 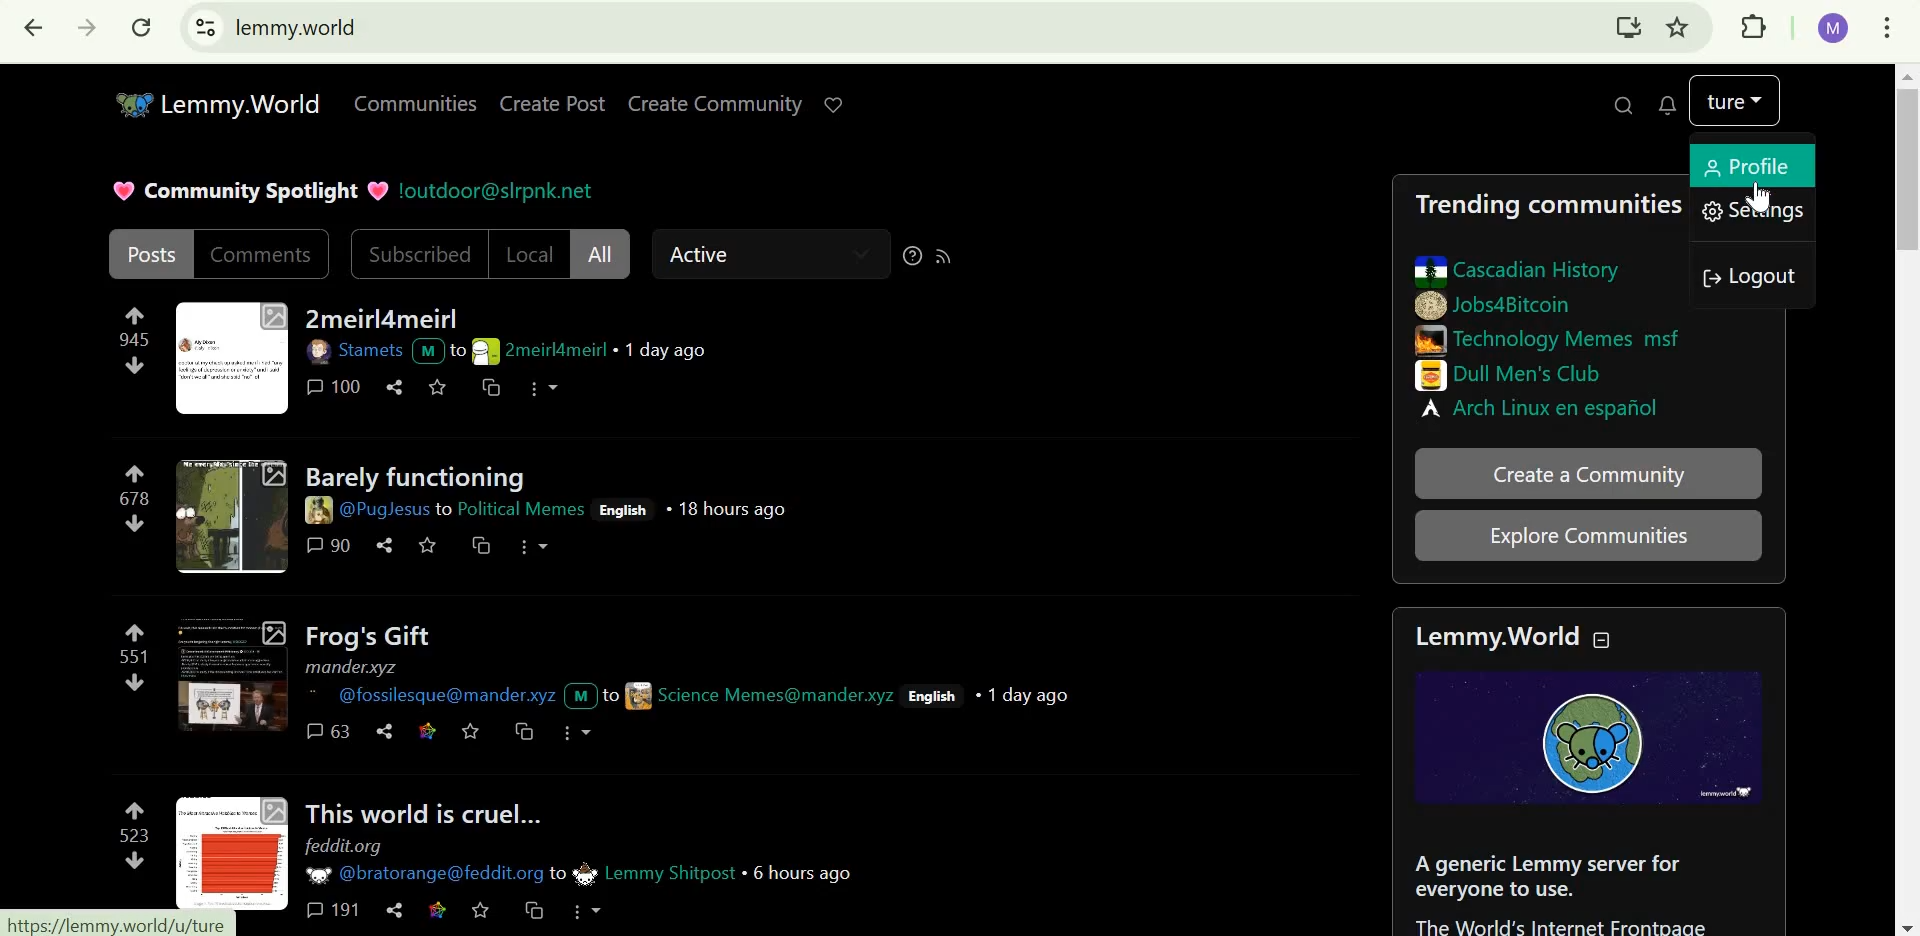 What do you see at coordinates (1907, 499) in the screenshot?
I see `scrollbar` at bounding box center [1907, 499].